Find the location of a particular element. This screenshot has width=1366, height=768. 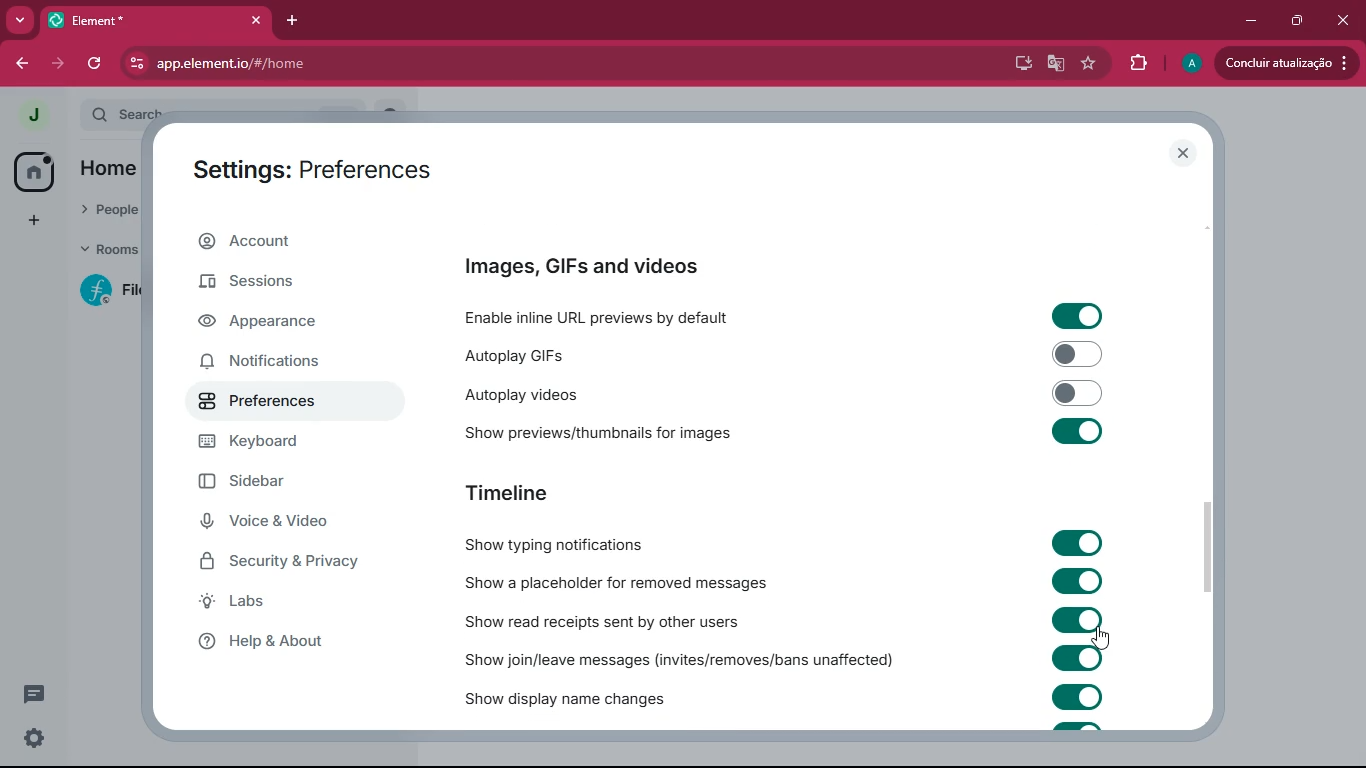

add tab is located at coordinates (293, 21).